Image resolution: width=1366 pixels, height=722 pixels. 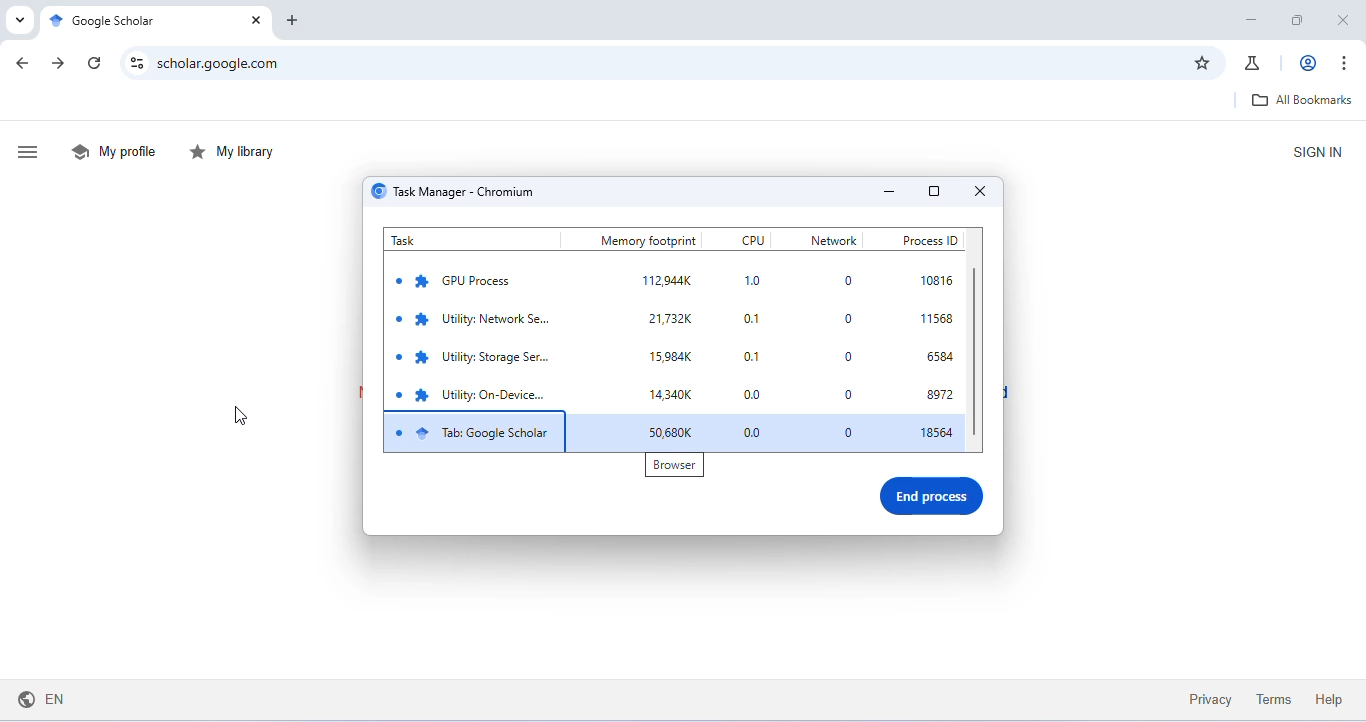 I want to click on 0, so click(x=849, y=319).